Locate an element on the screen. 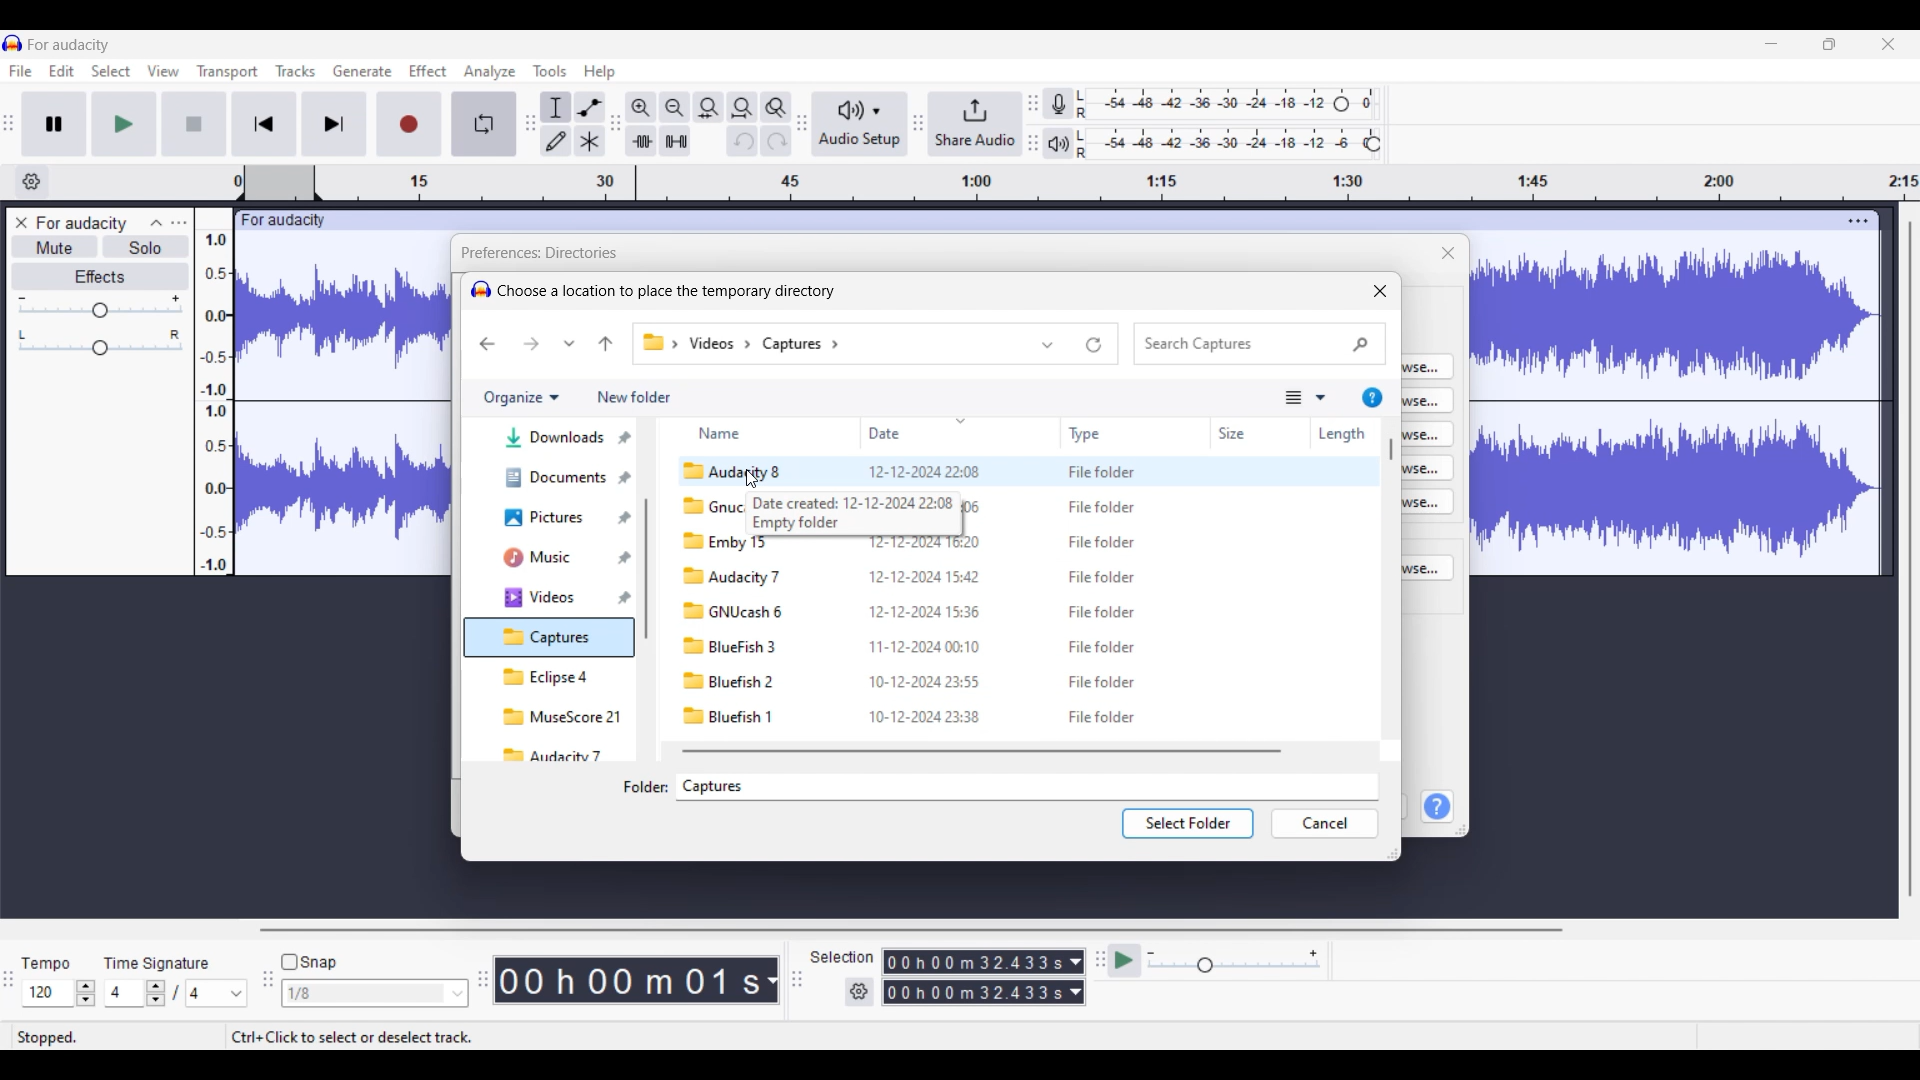 The width and height of the screenshot is (1920, 1080). Show in smaller tab is located at coordinates (1830, 44).